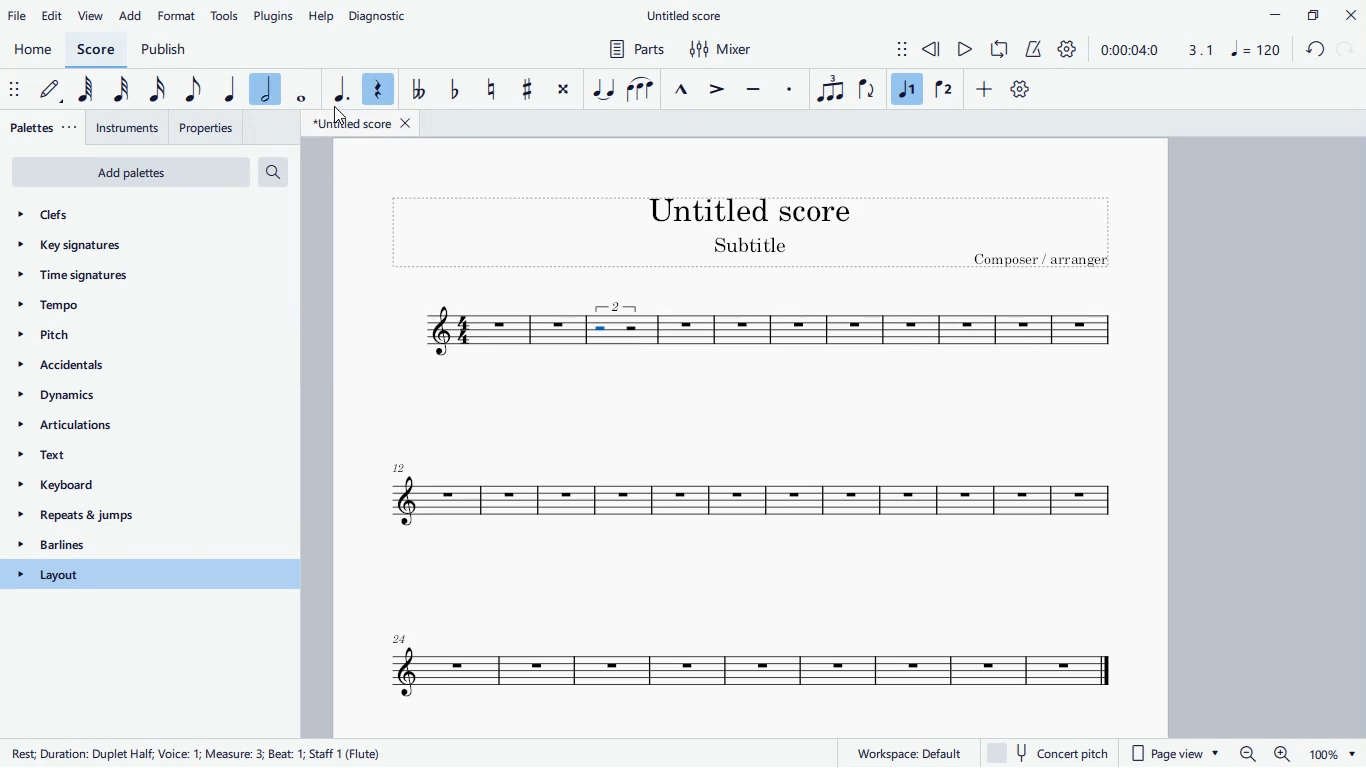 This screenshot has width=1366, height=768. I want to click on search, so click(281, 173).